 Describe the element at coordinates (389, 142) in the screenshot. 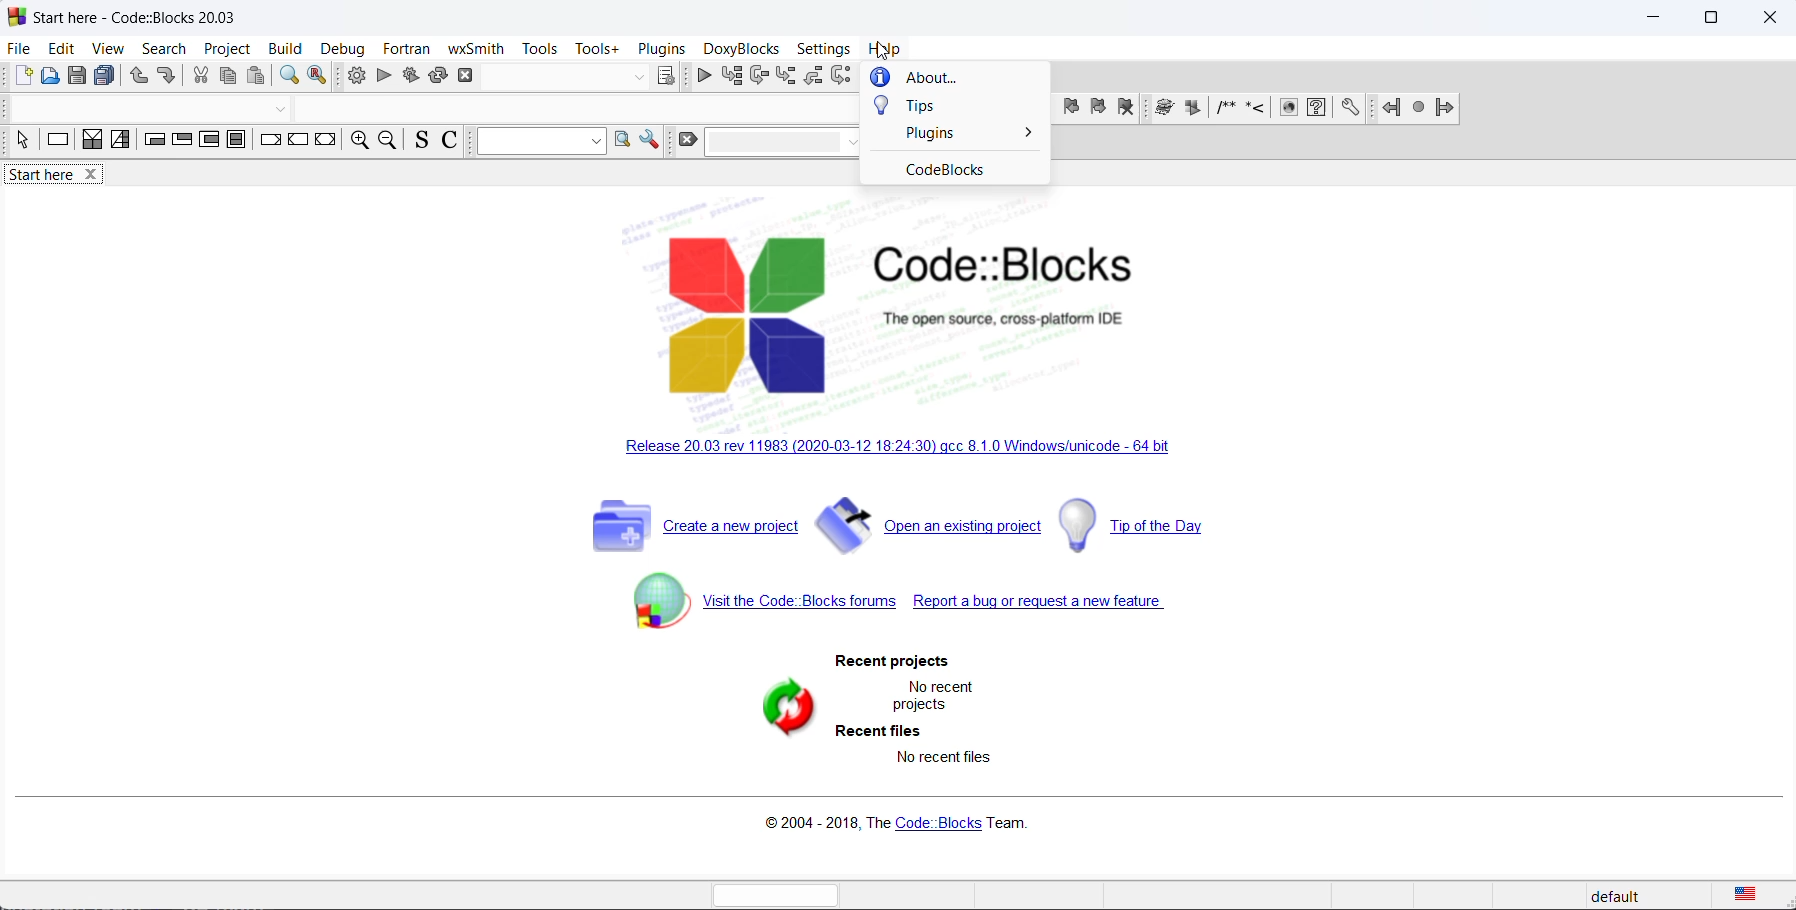

I see `zoom out` at that location.